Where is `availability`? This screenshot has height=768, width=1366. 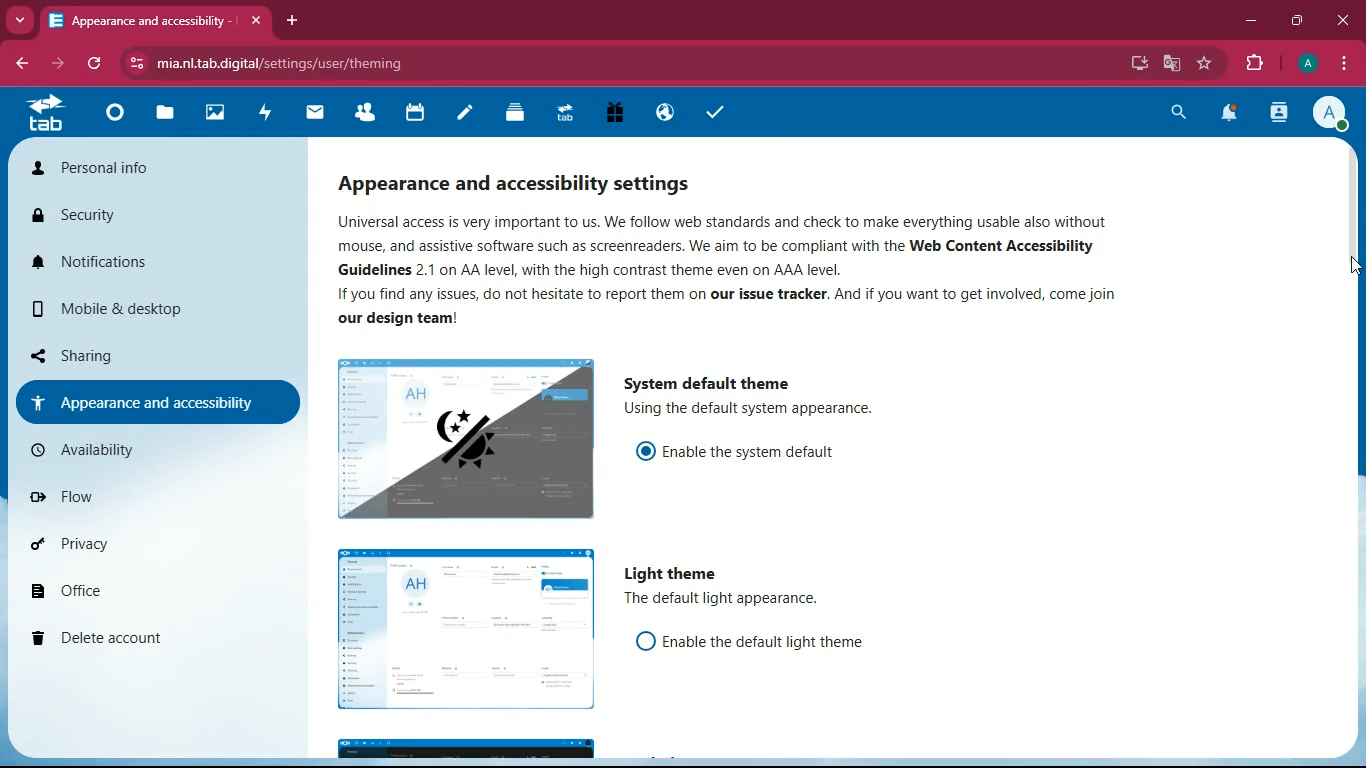 availability is located at coordinates (148, 449).